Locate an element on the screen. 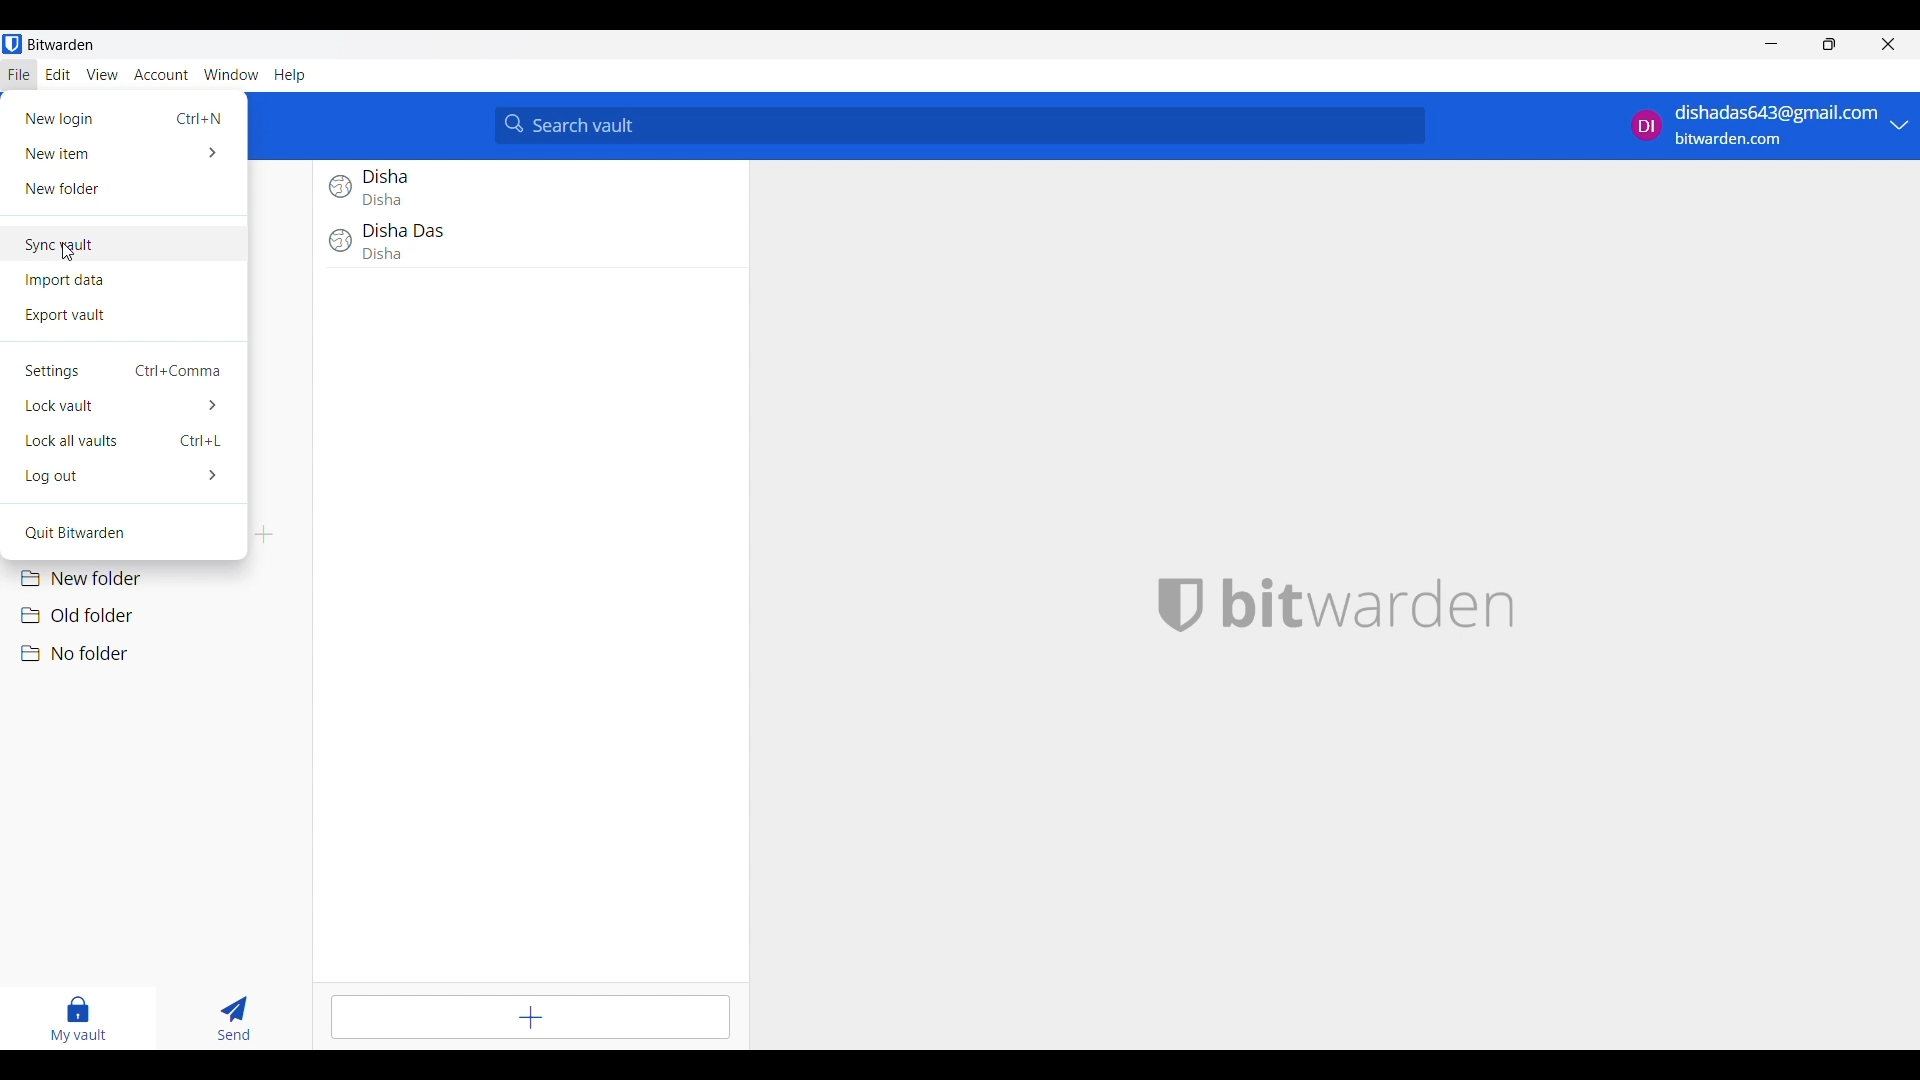  Lock all vaults is located at coordinates (124, 441).